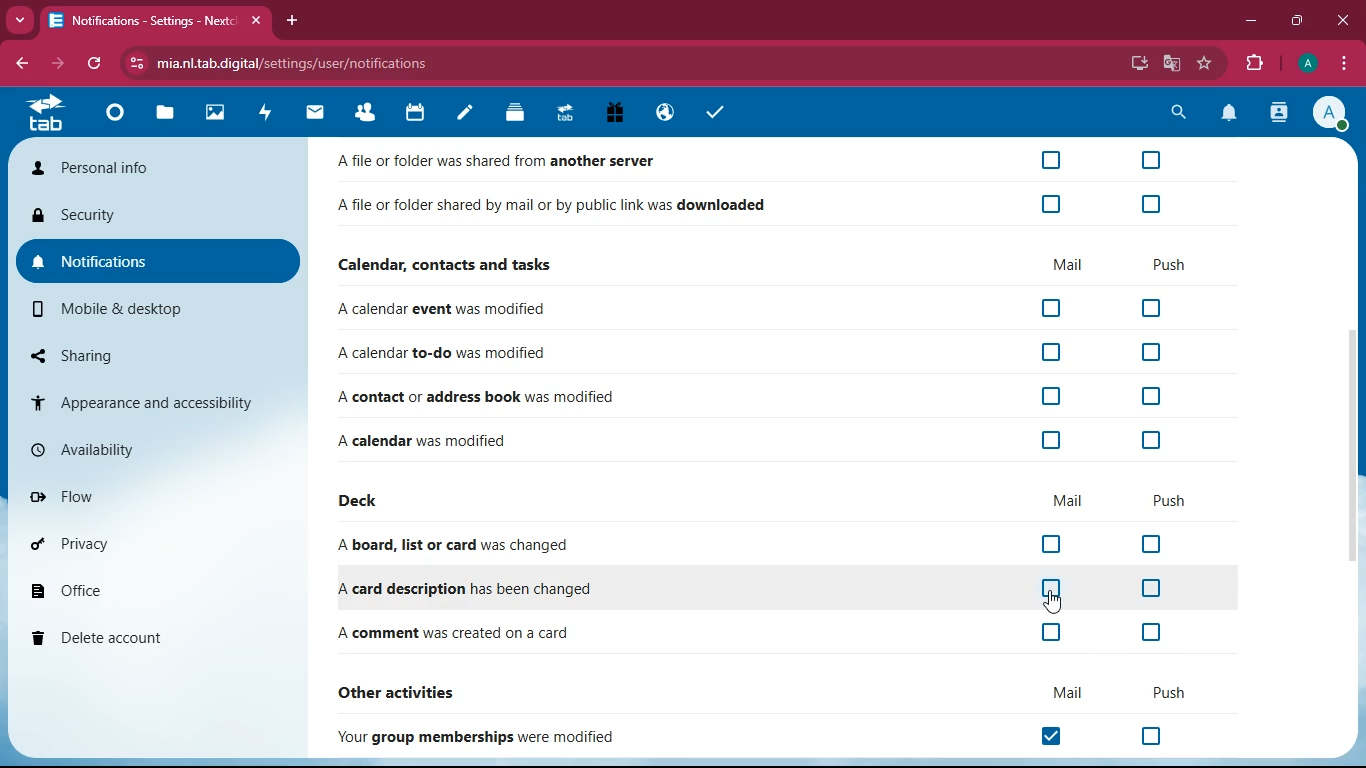 The image size is (1366, 768). What do you see at coordinates (464, 116) in the screenshot?
I see `notes` at bounding box center [464, 116].